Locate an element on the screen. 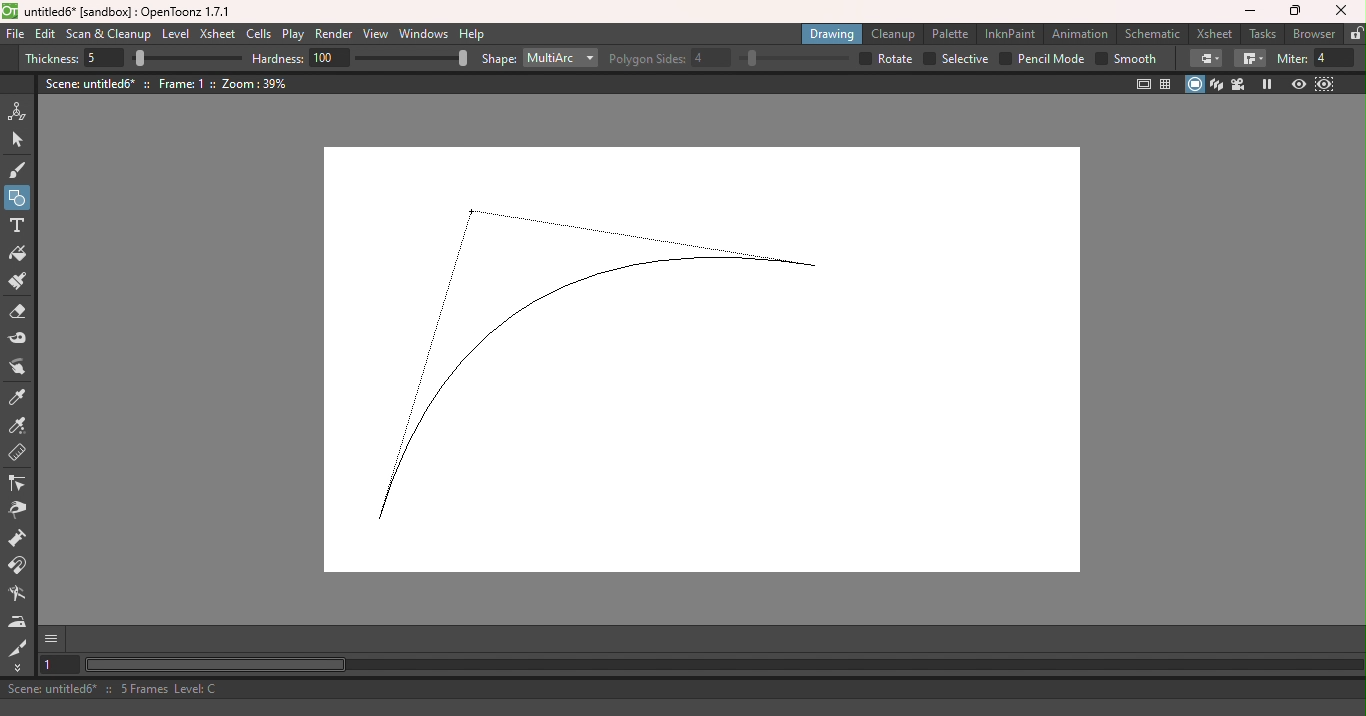 This screenshot has height=716, width=1366. Render is located at coordinates (335, 35).